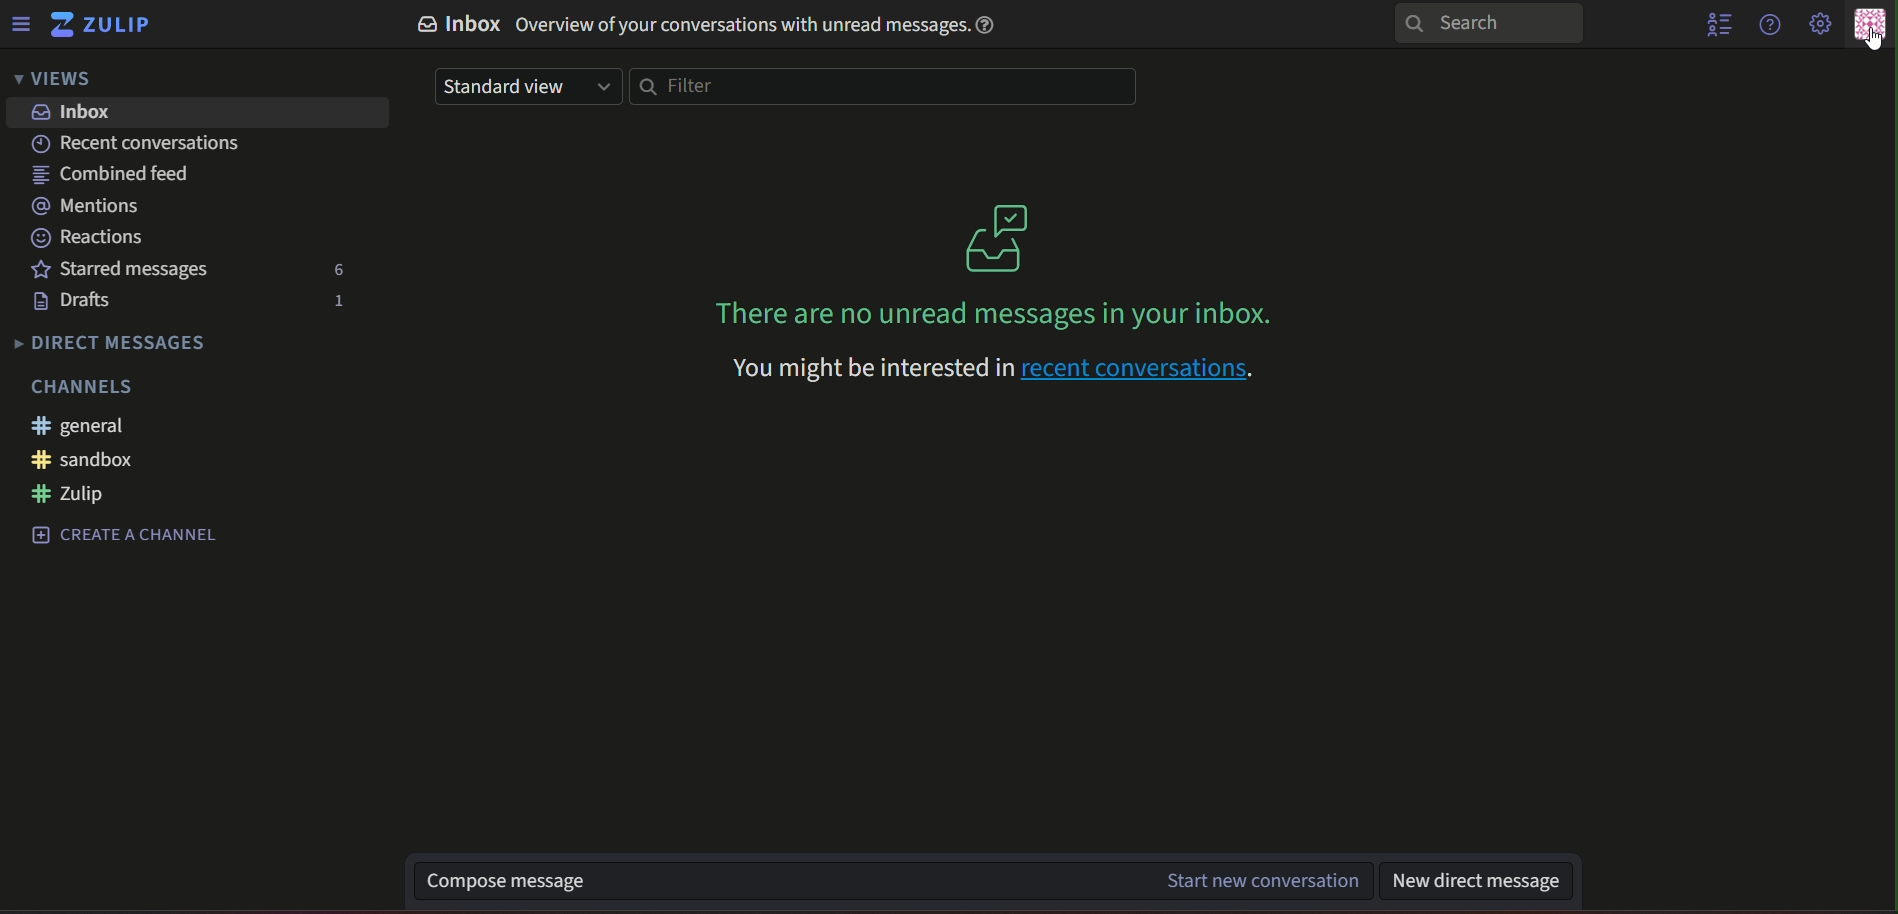 Image resolution: width=1898 pixels, height=914 pixels. Describe the element at coordinates (83, 460) in the screenshot. I see `#sandbox` at that location.